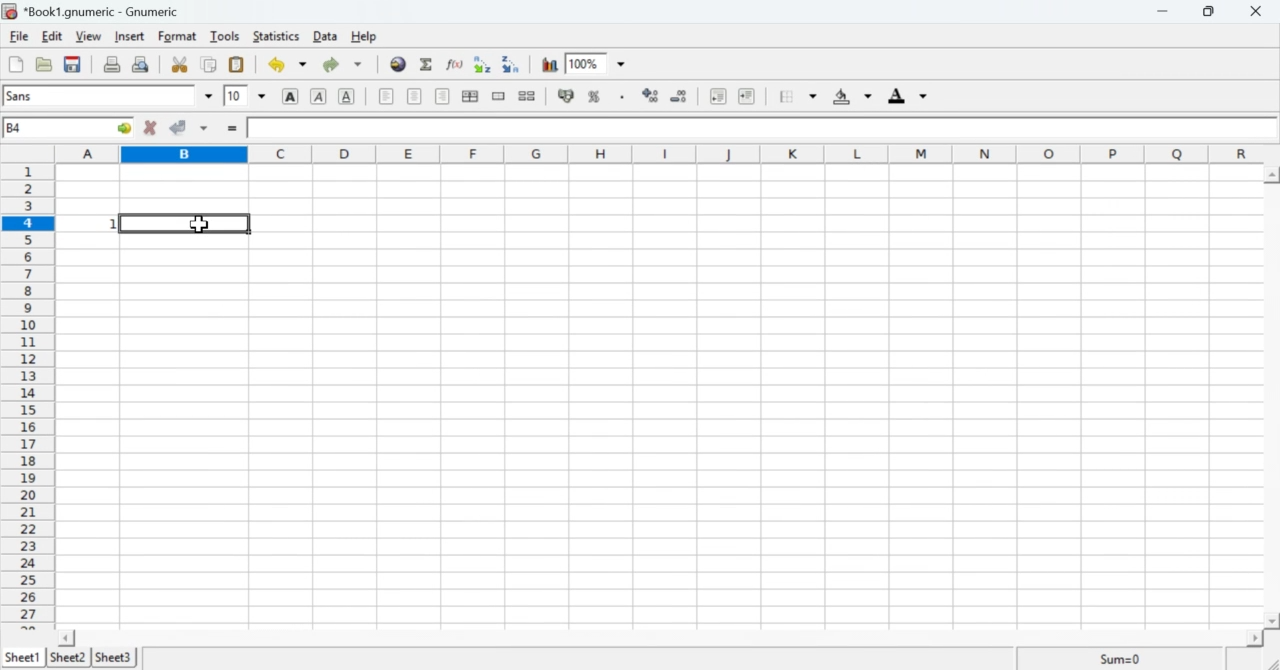 The width and height of the screenshot is (1280, 670). Describe the element at coordinates (67, 128) in the screenshot. I see `Active Cell` at that location.